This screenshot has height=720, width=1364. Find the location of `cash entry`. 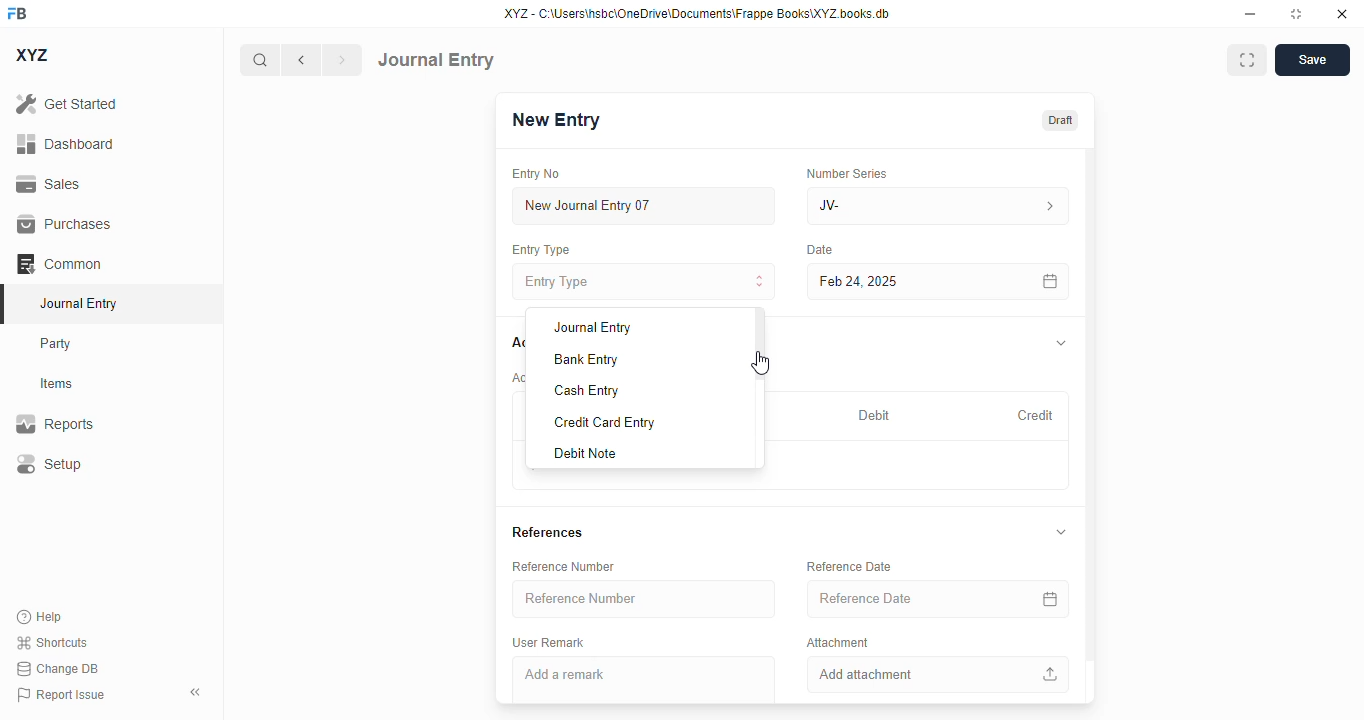

cash entry is located at coordinates (587, 390).